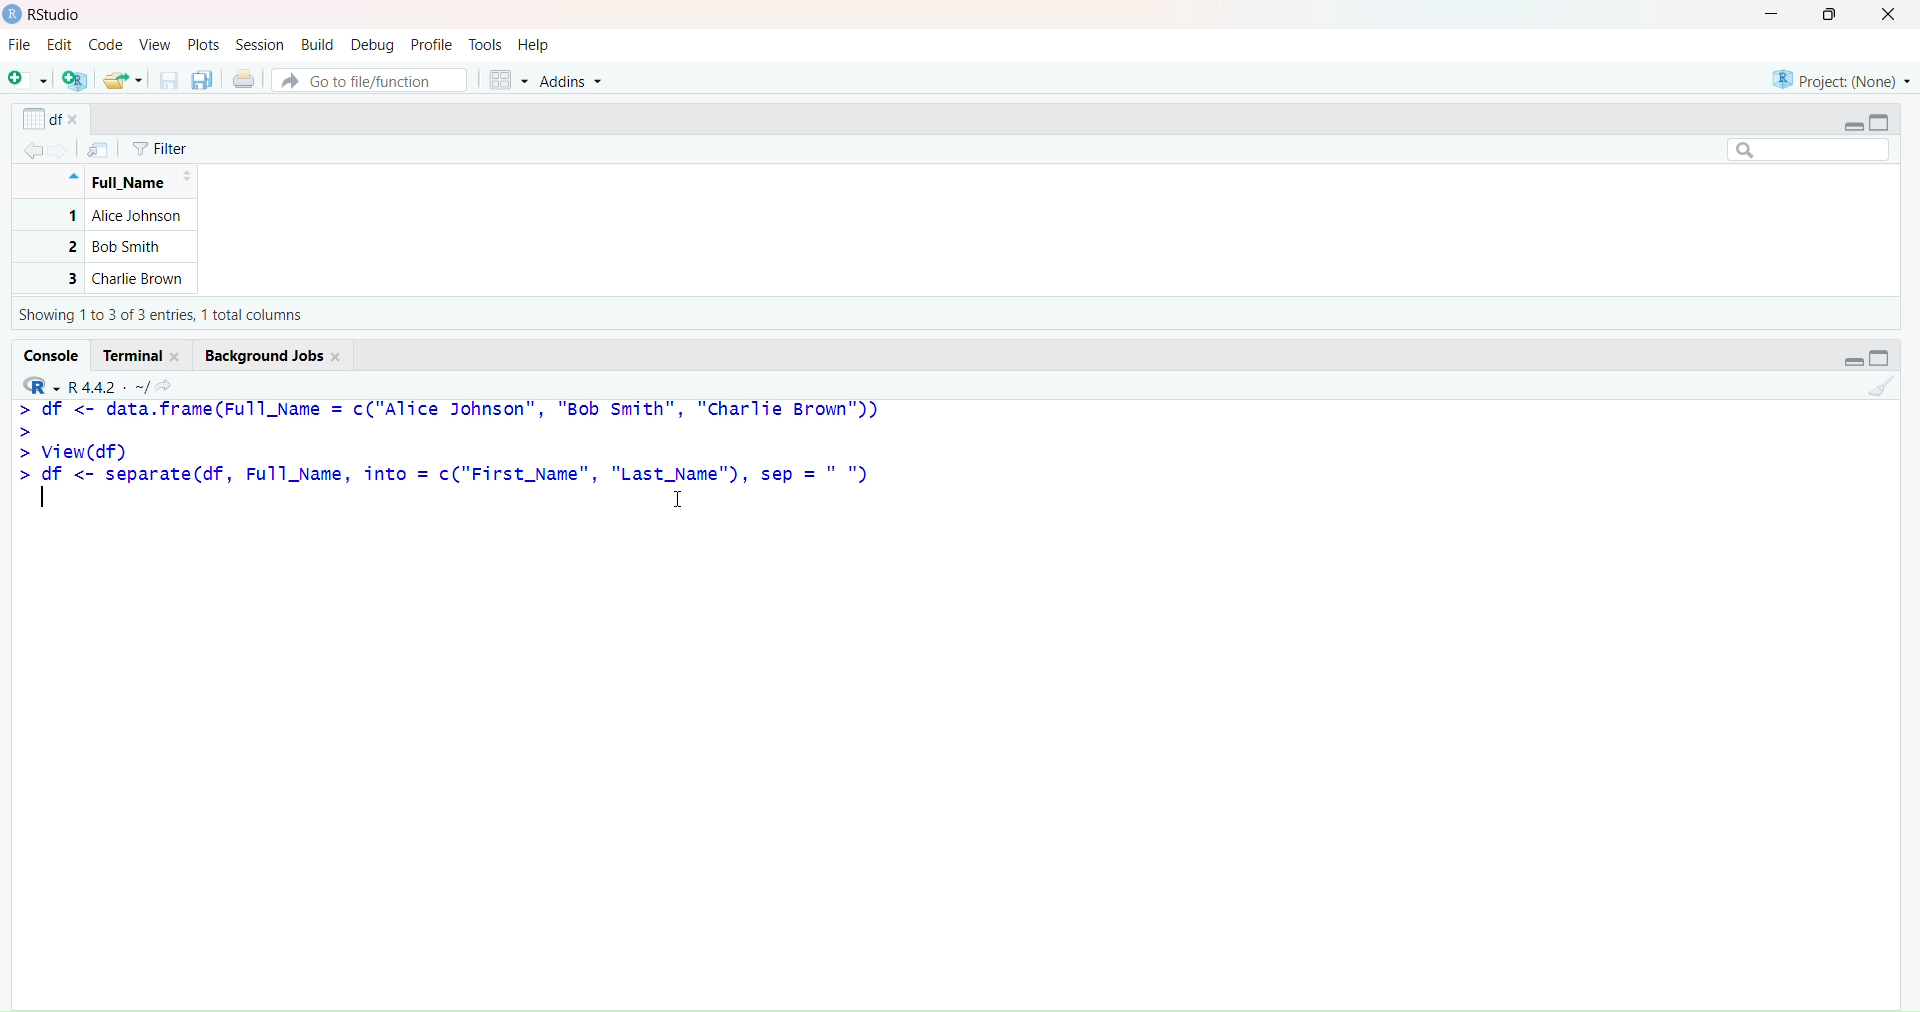 The width and height of the screenshot is (1920, 1012). I want to click on Create a project, so click(76, 80).